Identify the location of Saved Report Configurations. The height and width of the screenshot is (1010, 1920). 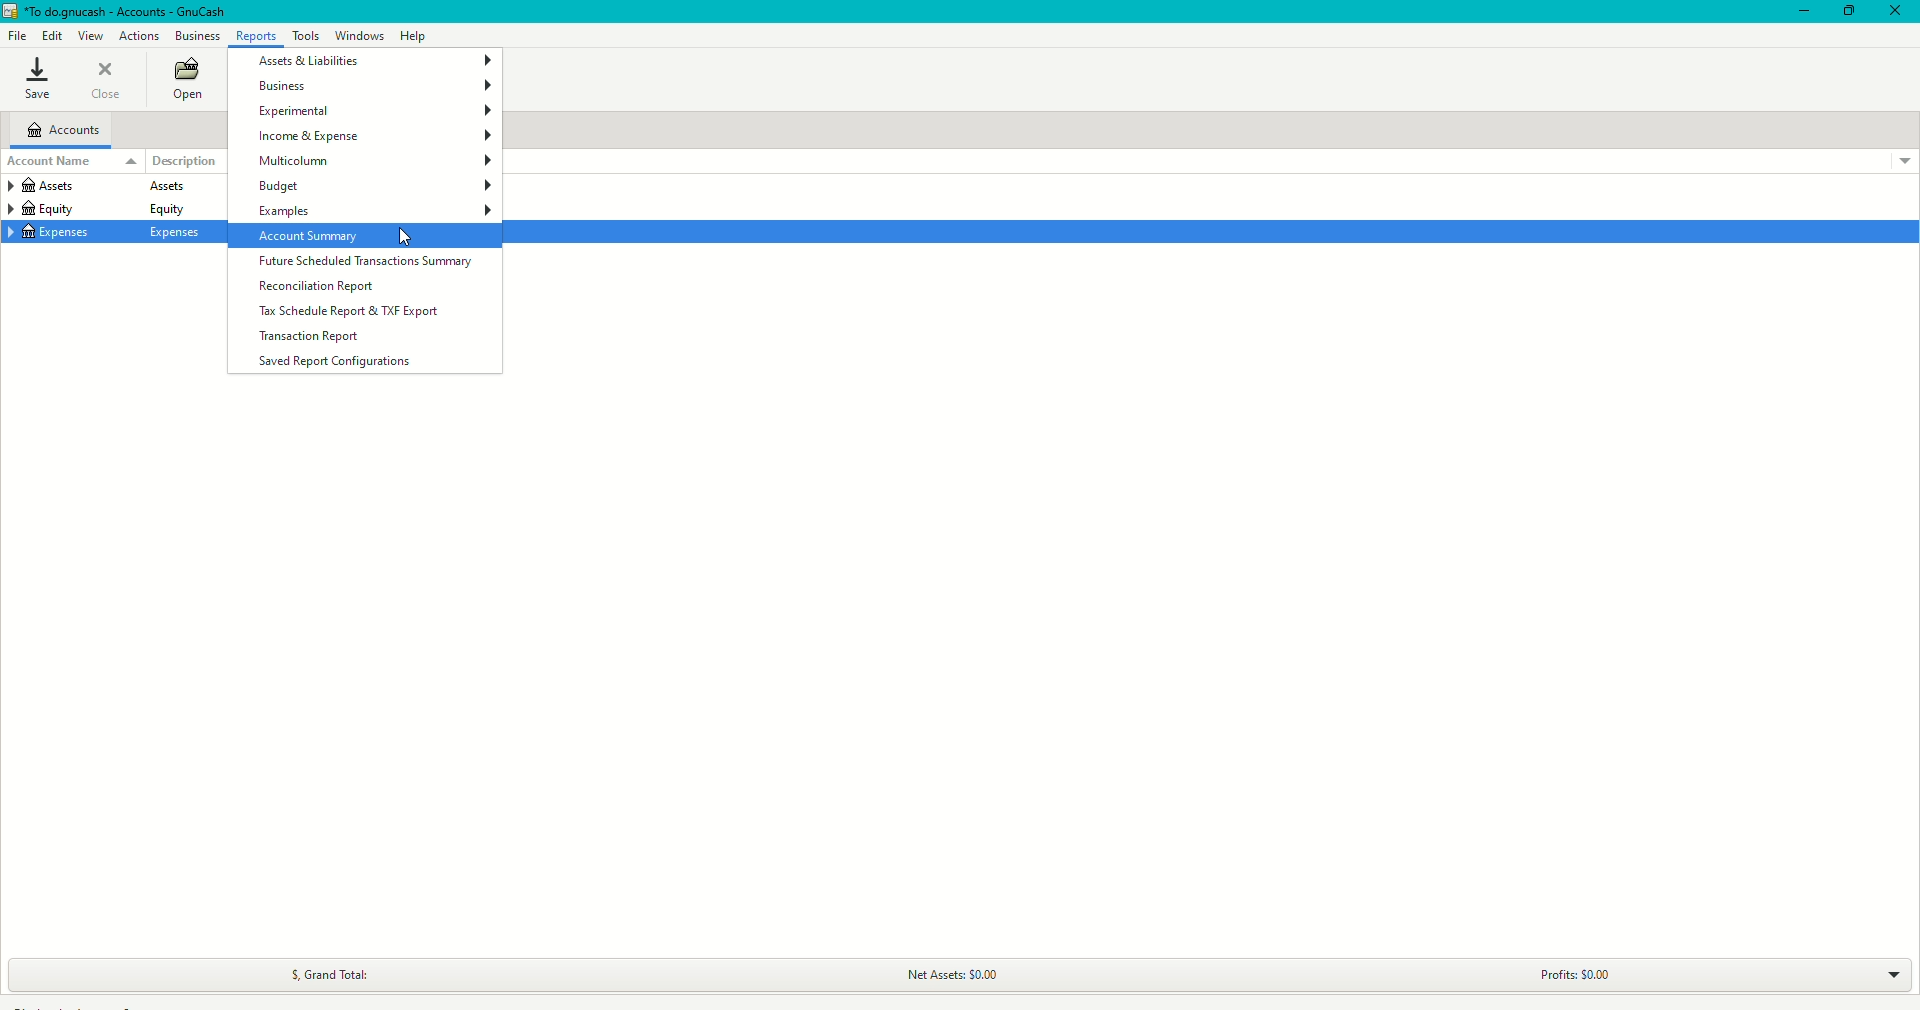
(338, 359).